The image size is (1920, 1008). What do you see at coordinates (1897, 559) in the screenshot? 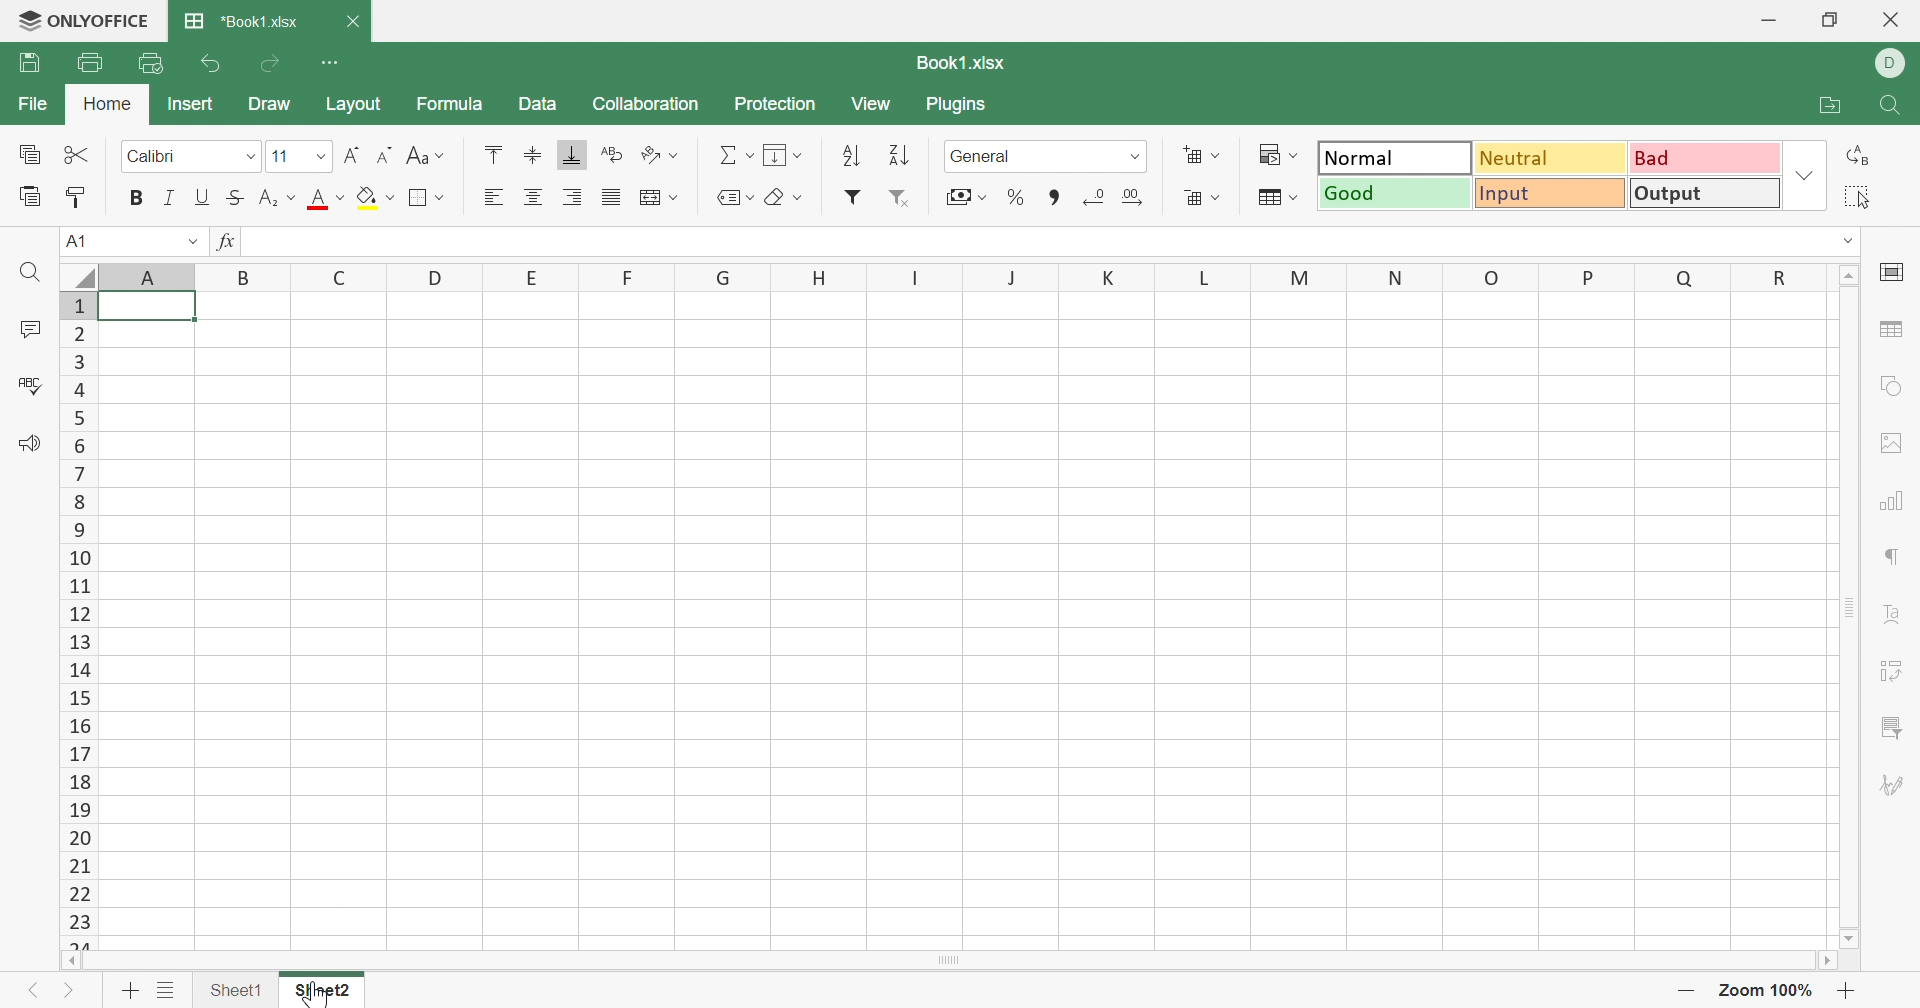
I see `paragraph settings` at bounding box center [1897, 559].